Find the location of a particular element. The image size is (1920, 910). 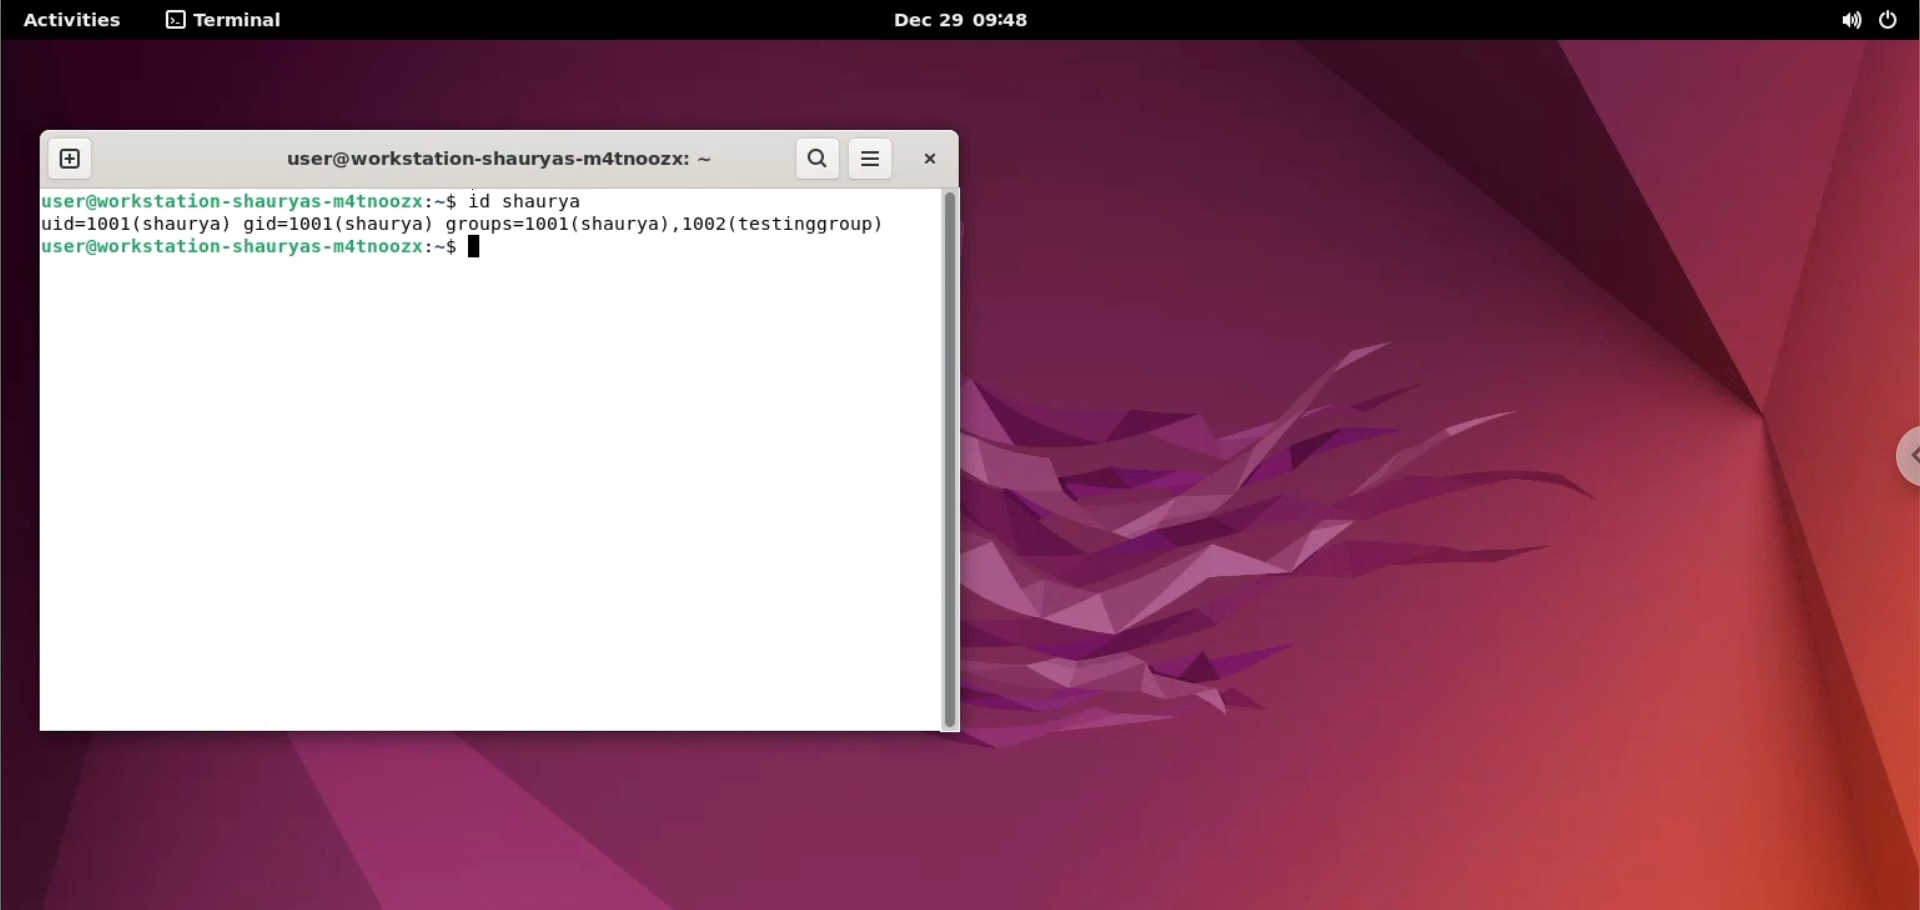

id shaurya is located at coordinates (551, 198).